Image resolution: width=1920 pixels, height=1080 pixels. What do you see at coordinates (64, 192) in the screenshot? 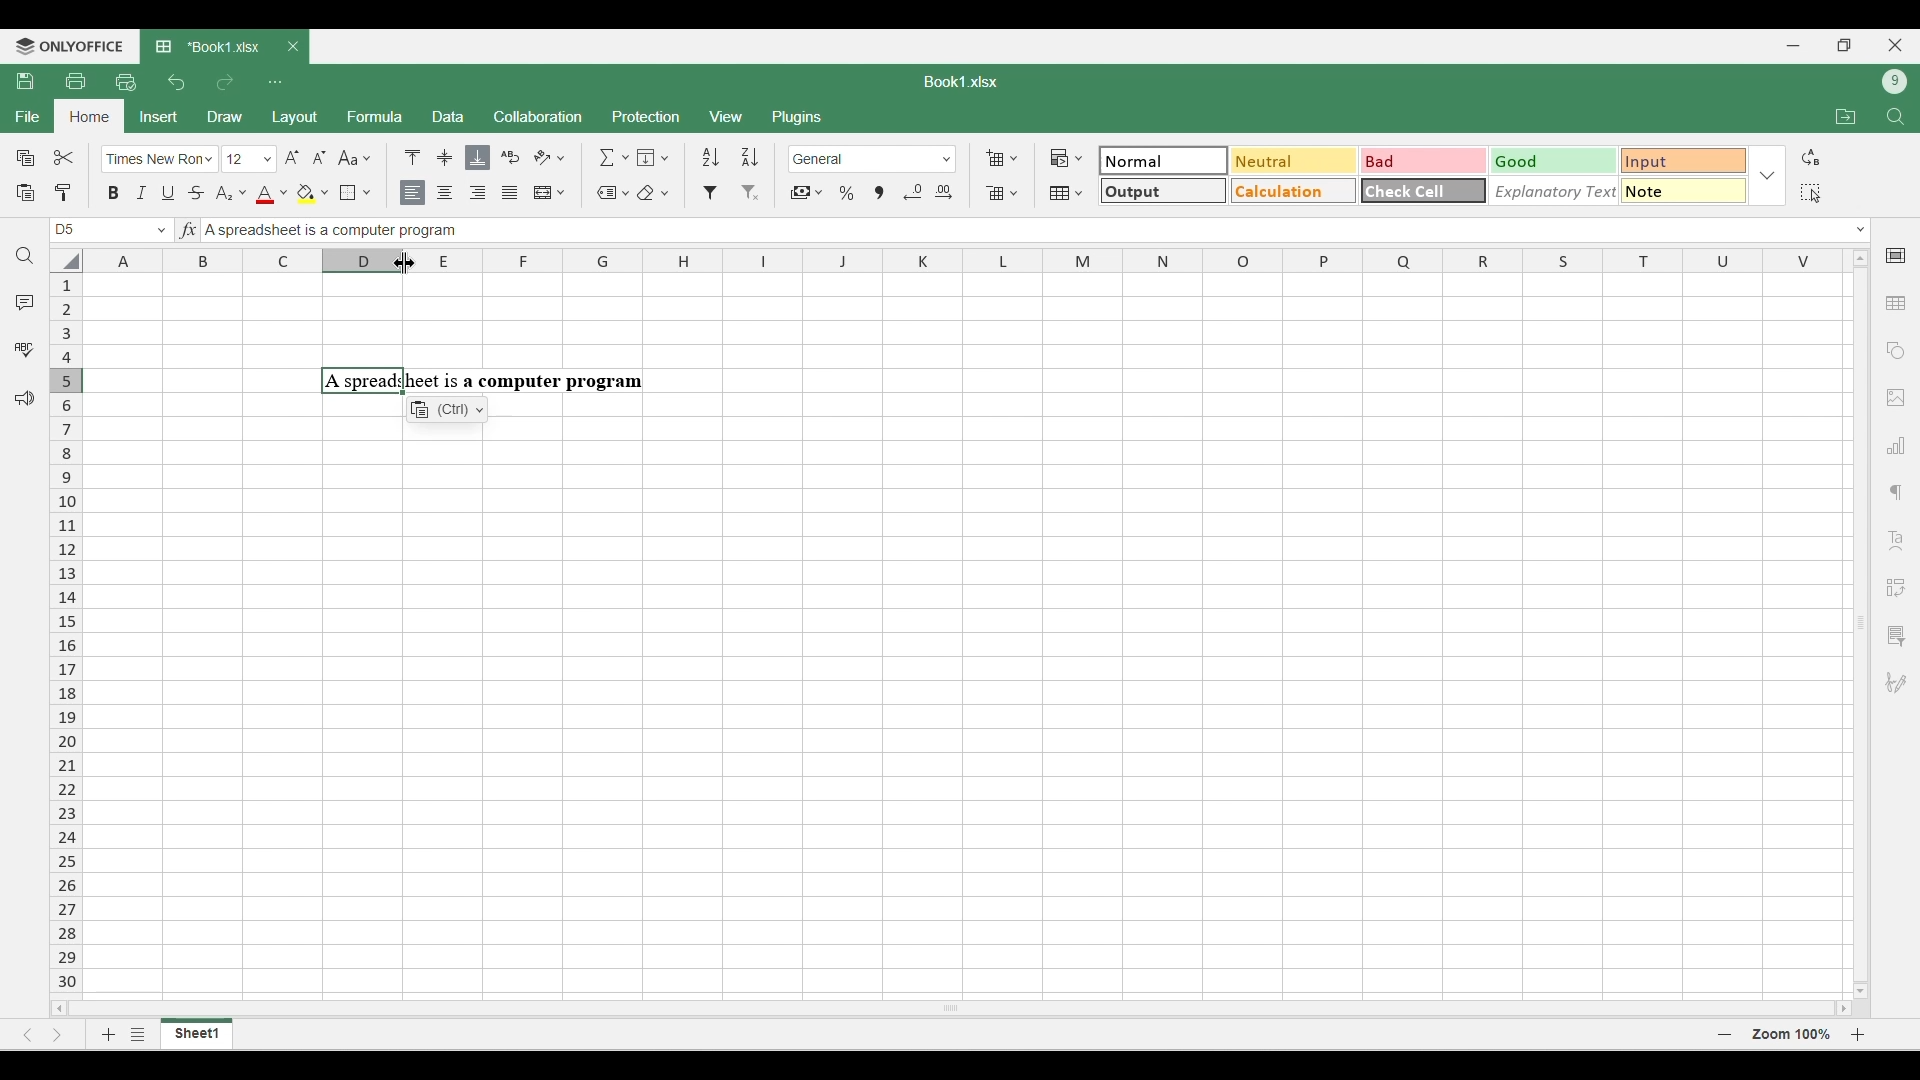
I see `Copy formatting` at bounding box center [64, 192].